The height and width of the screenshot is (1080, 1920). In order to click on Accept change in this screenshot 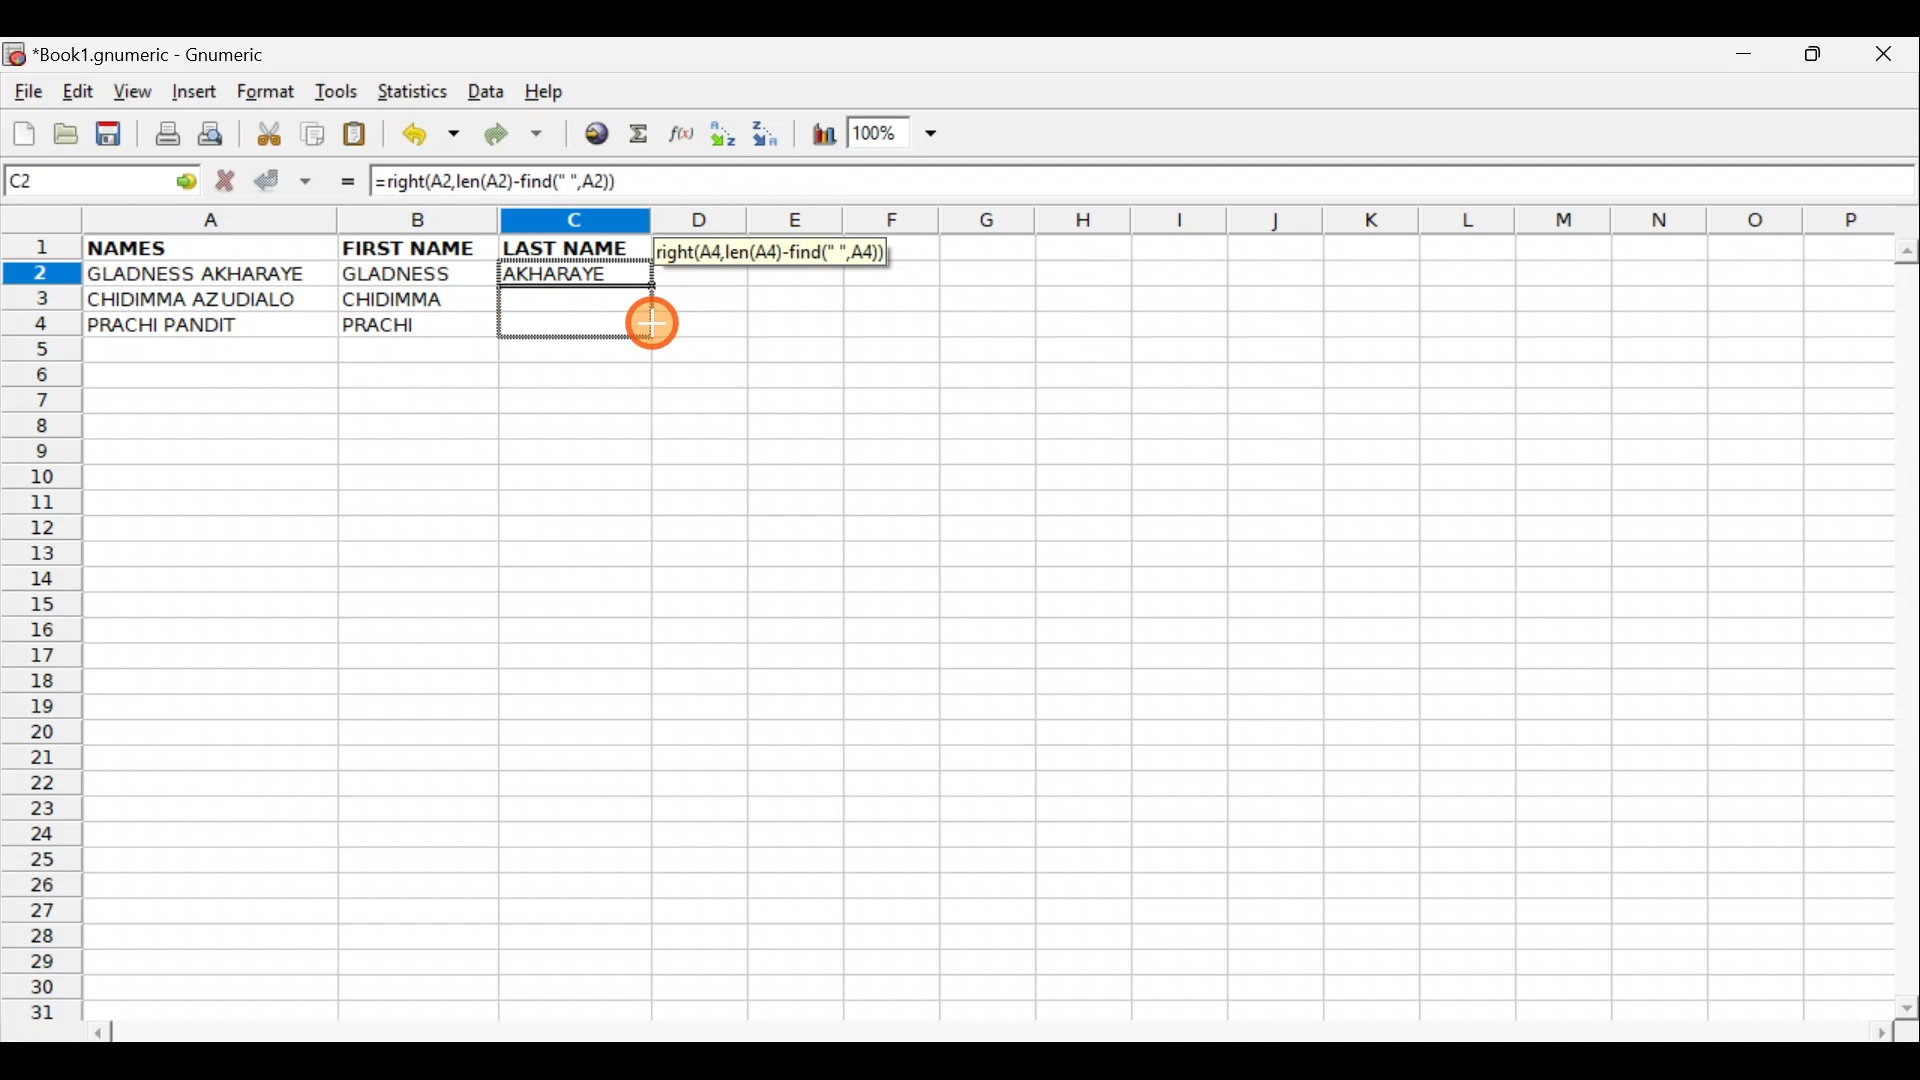, I will do `click(283, 178)`.